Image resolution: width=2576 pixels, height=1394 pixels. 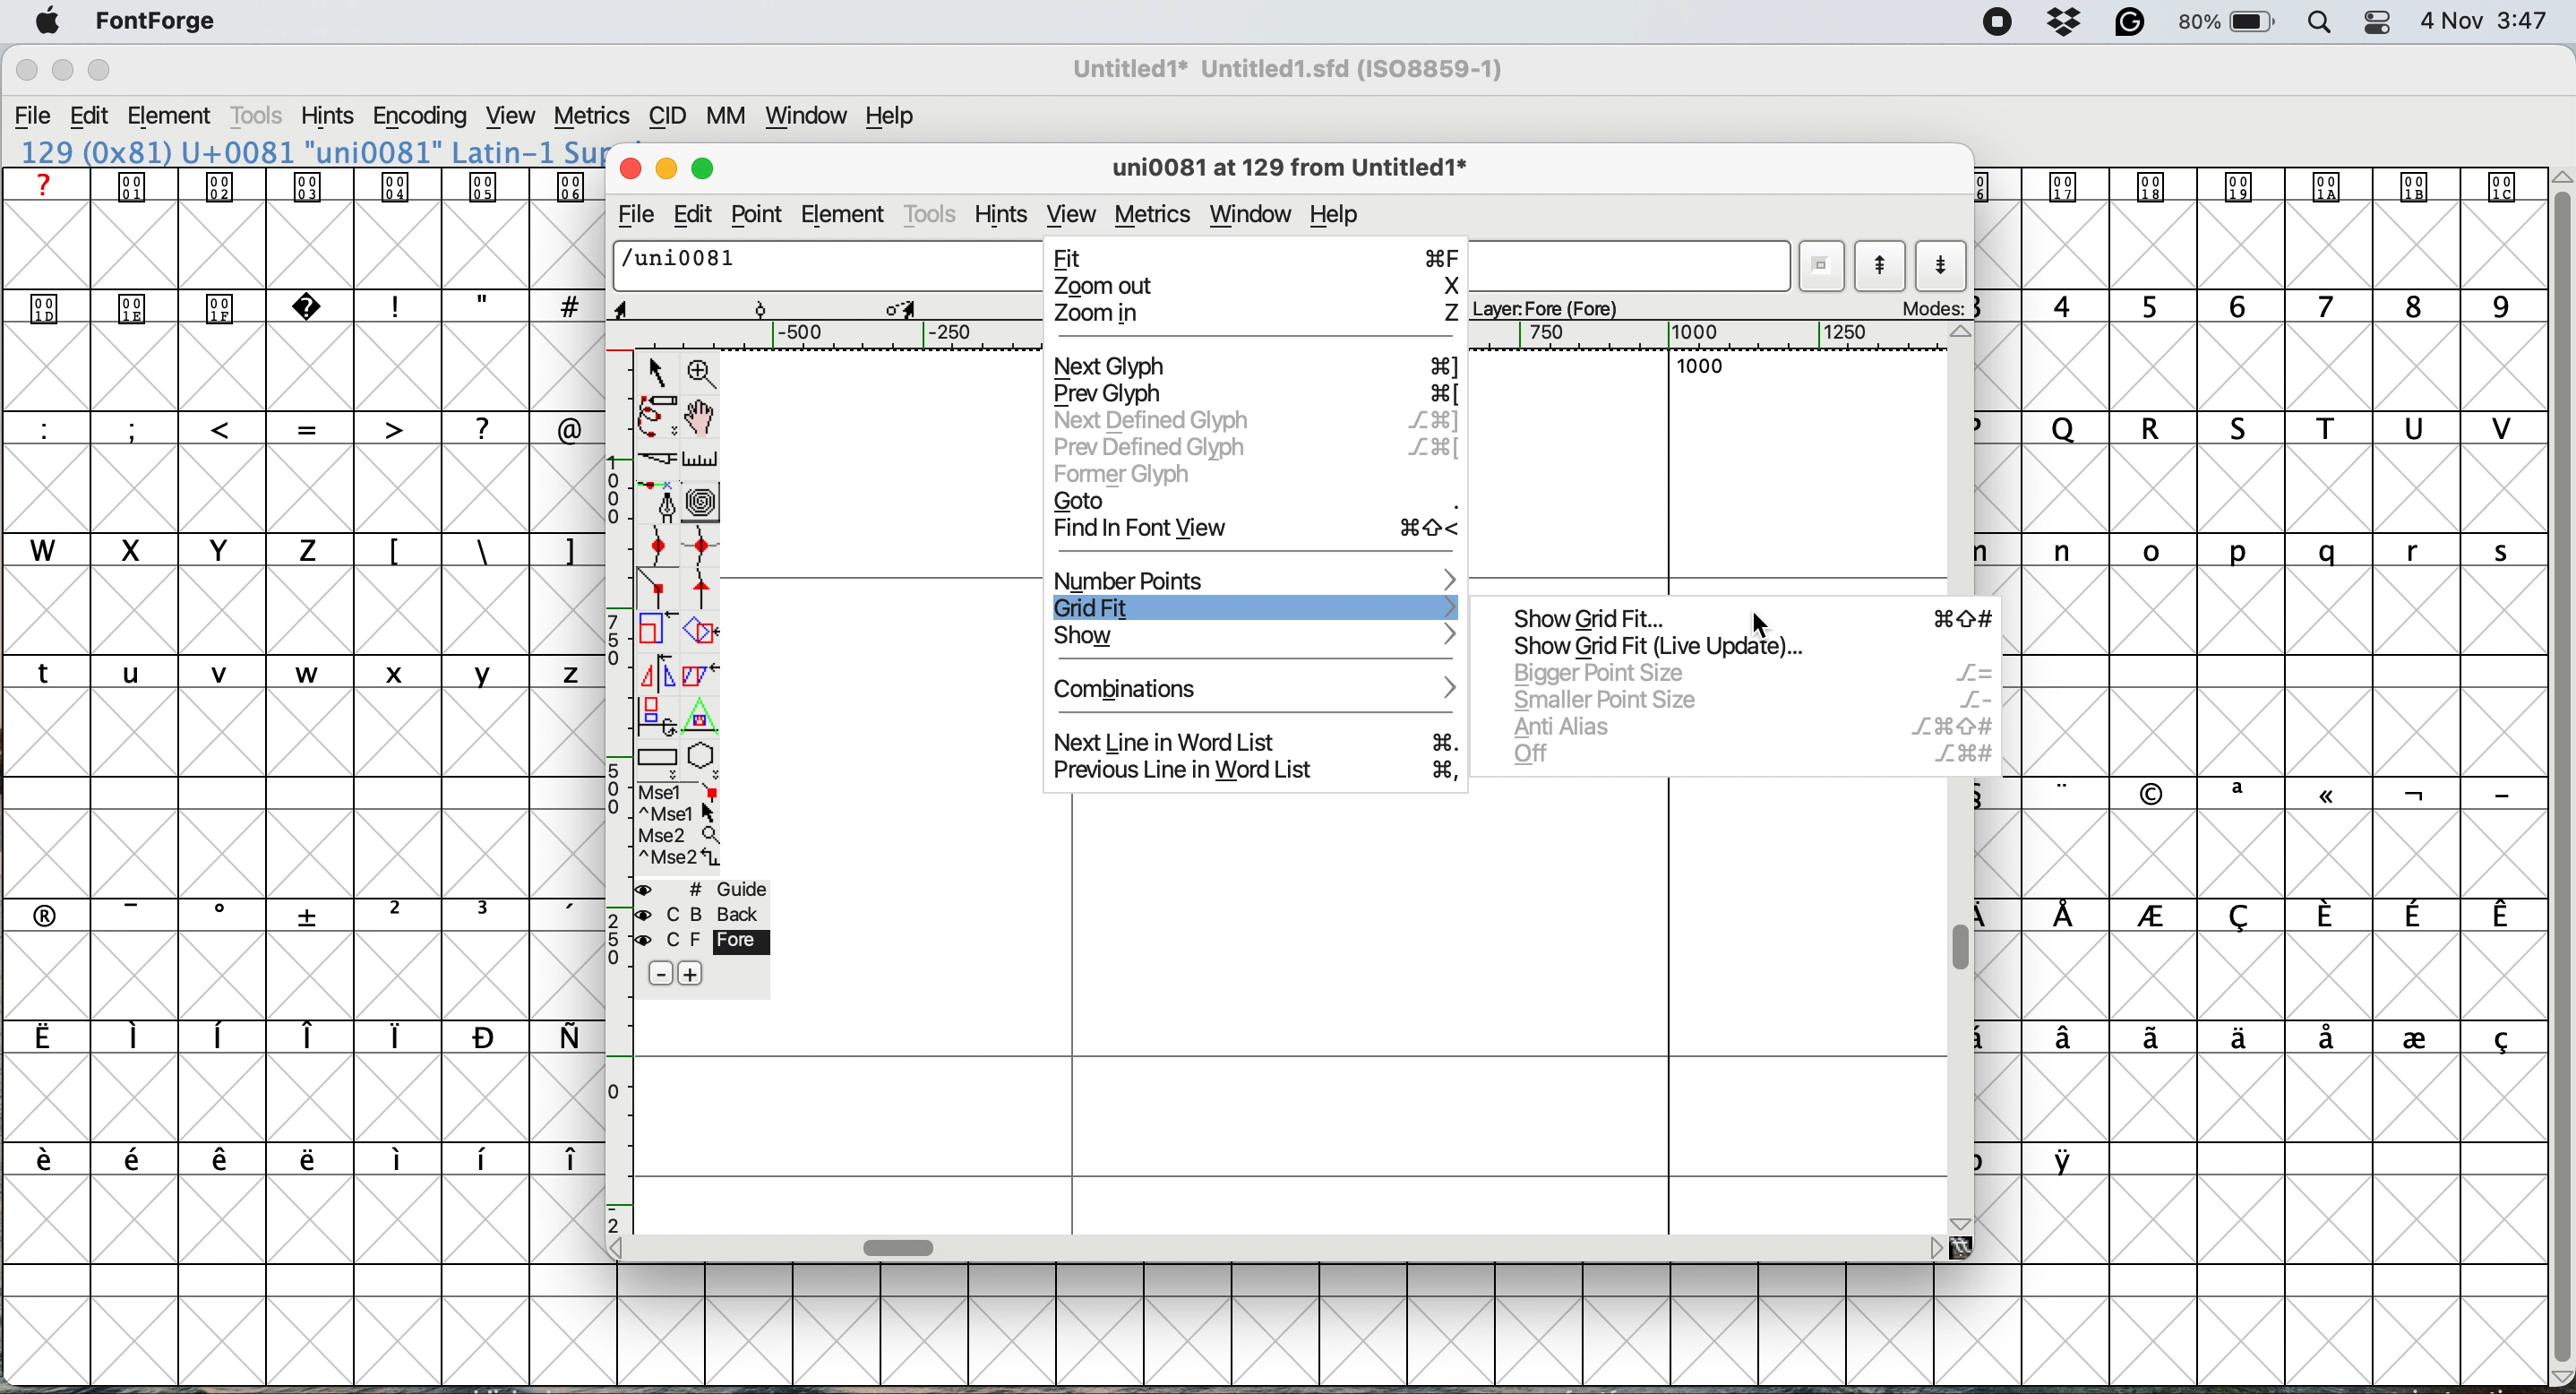 I want to click on Scroll Button , so click(x=1965, y=332).